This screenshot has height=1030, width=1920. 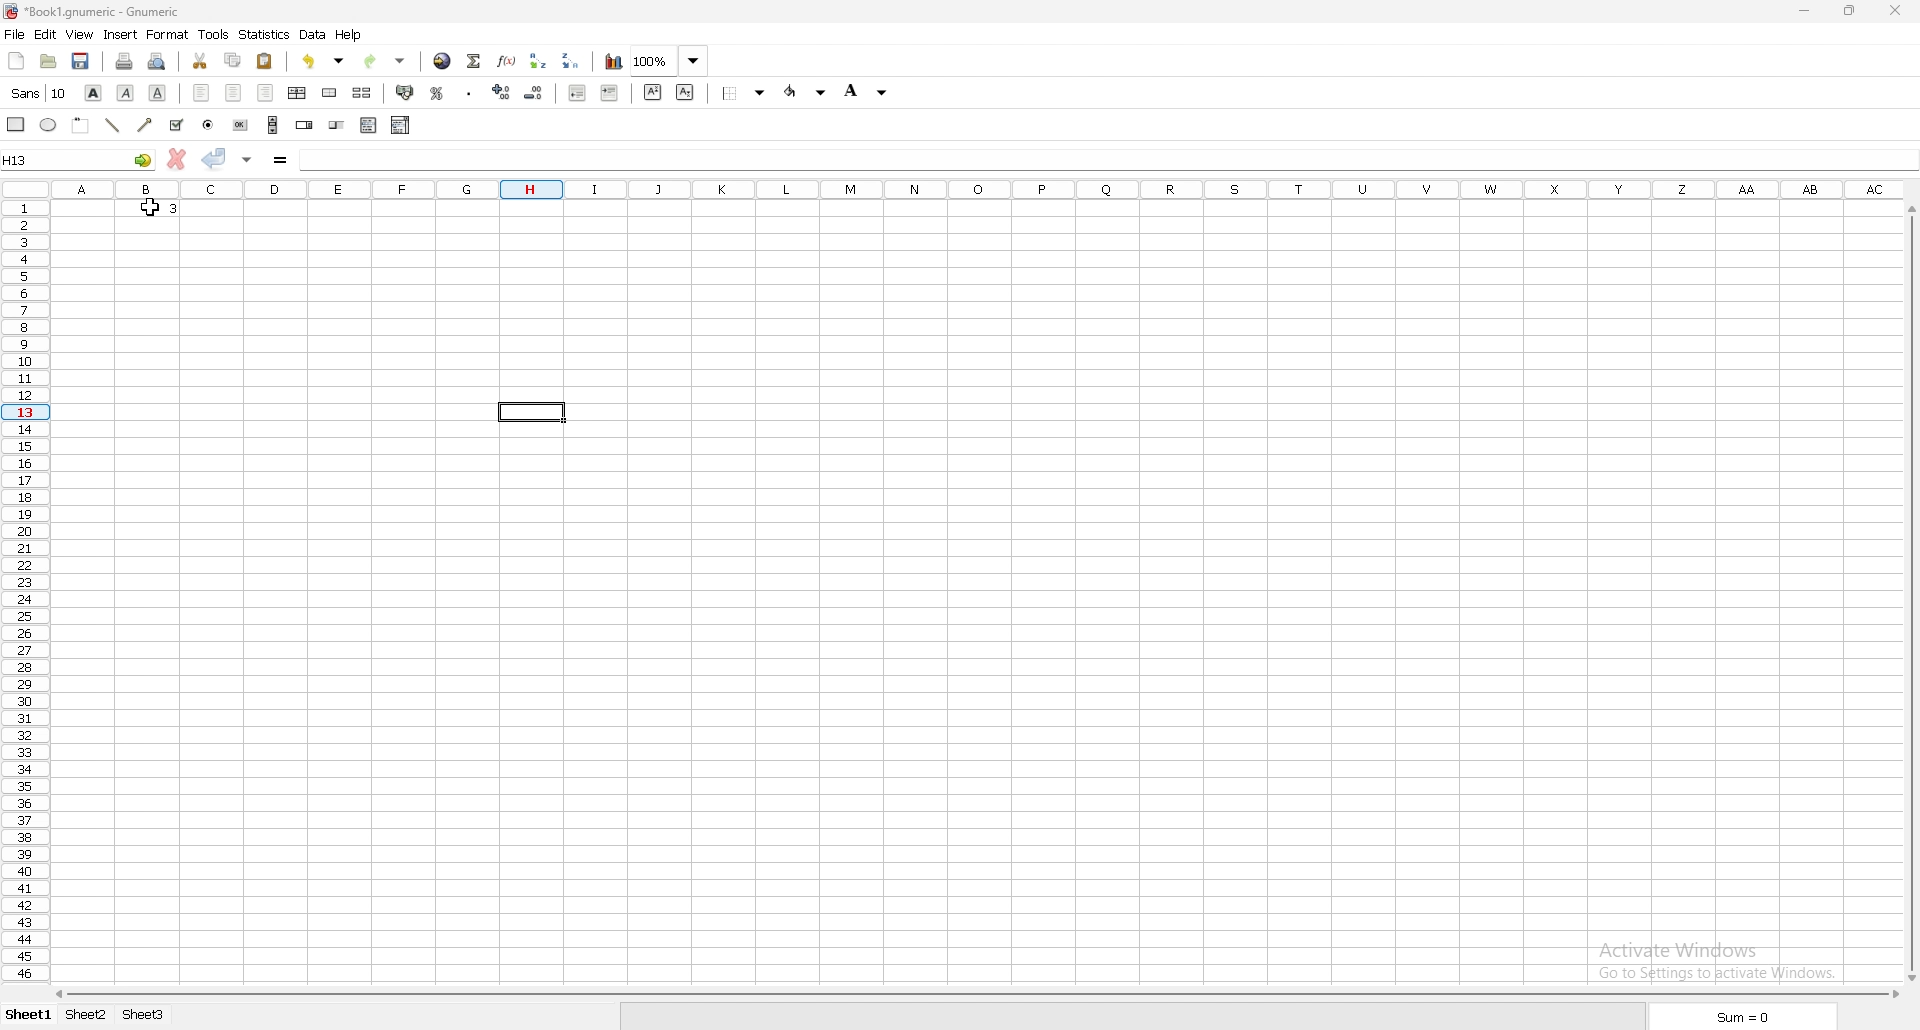 What do you see at coordinates (202, 93) in the screenshot?
I see `left indent` at bounding box center [202, 93].